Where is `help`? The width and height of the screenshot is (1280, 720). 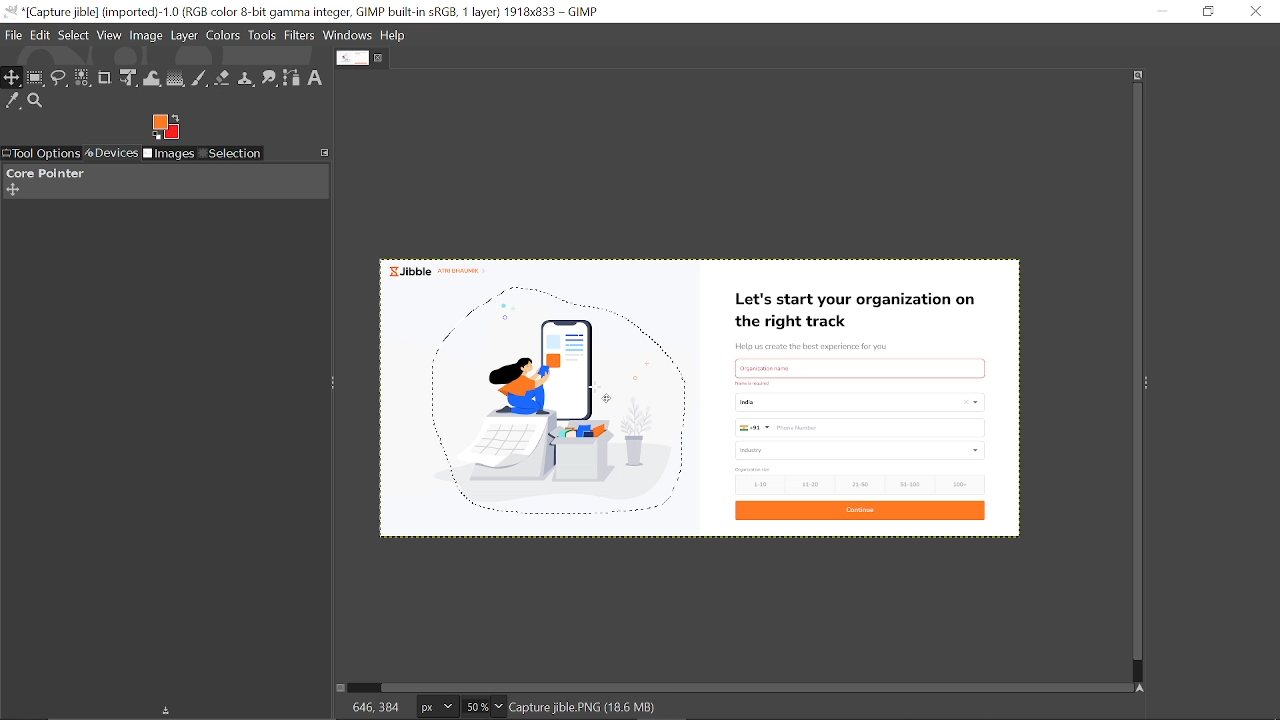
help is located at coordinates (394, 36).